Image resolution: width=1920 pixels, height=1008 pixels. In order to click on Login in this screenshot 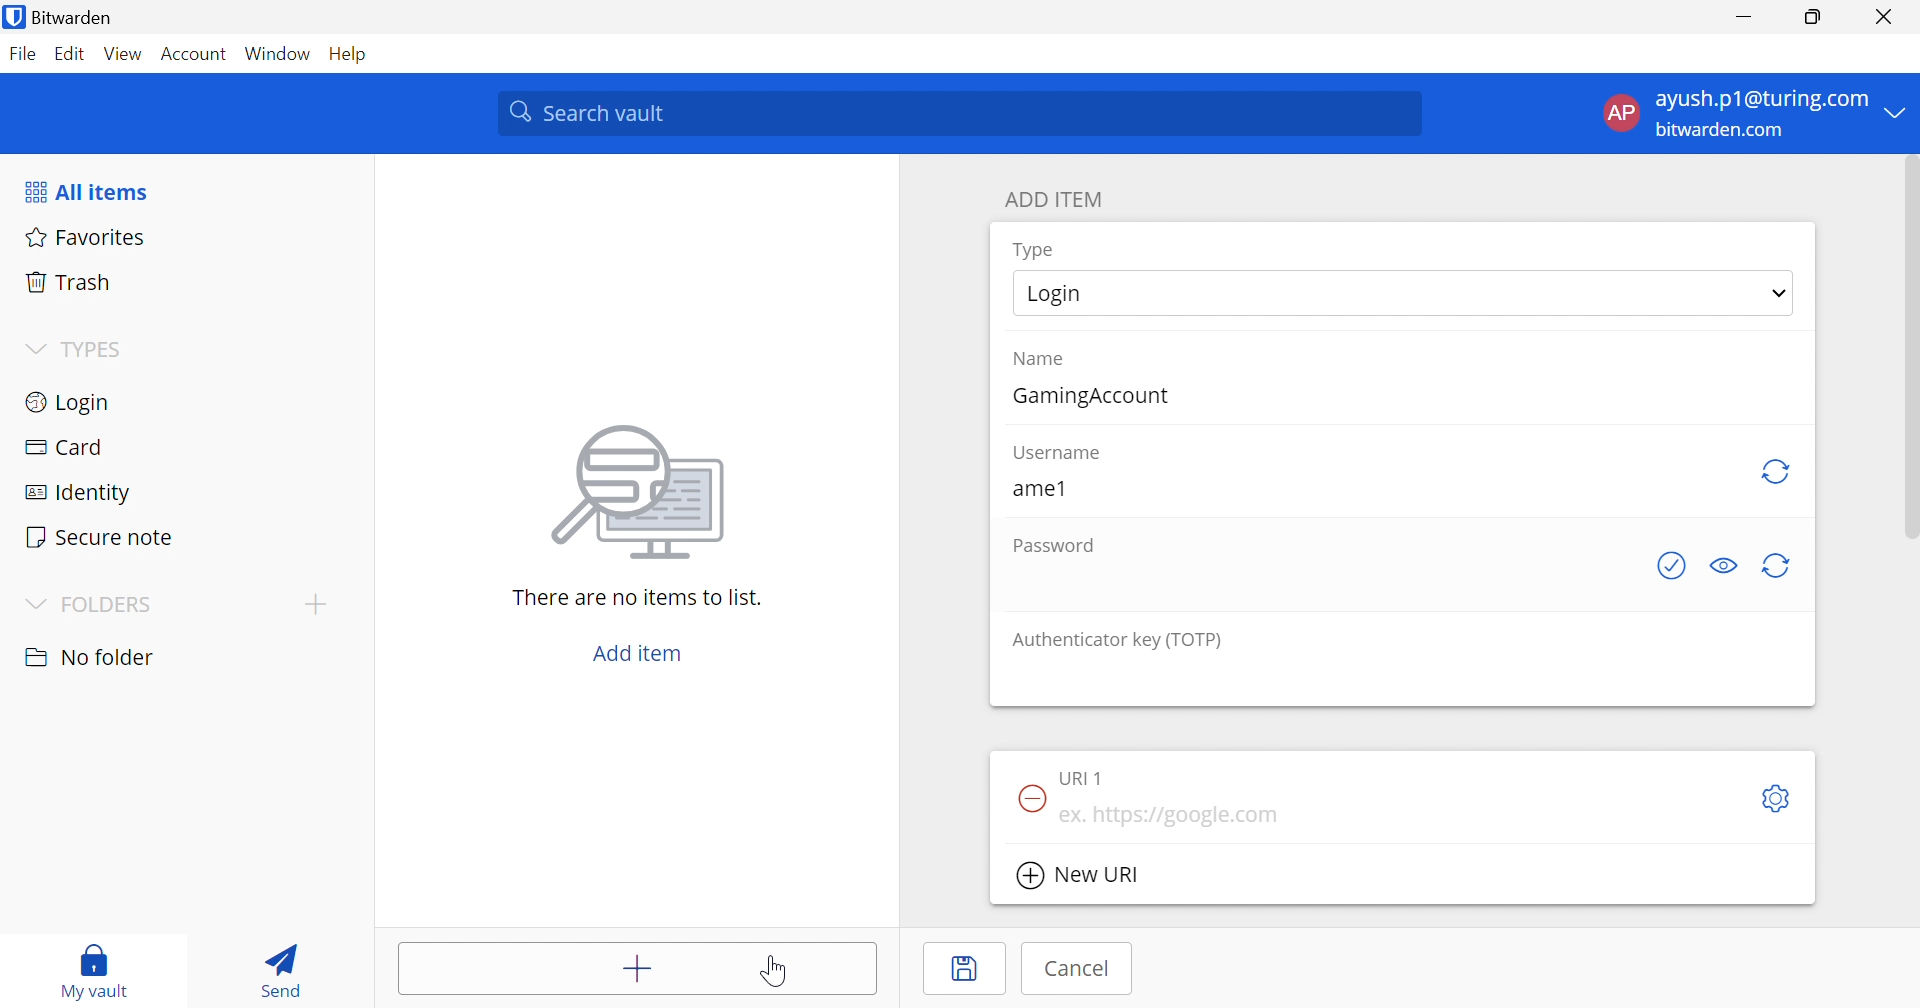, I will do `click(1059, 294)`.